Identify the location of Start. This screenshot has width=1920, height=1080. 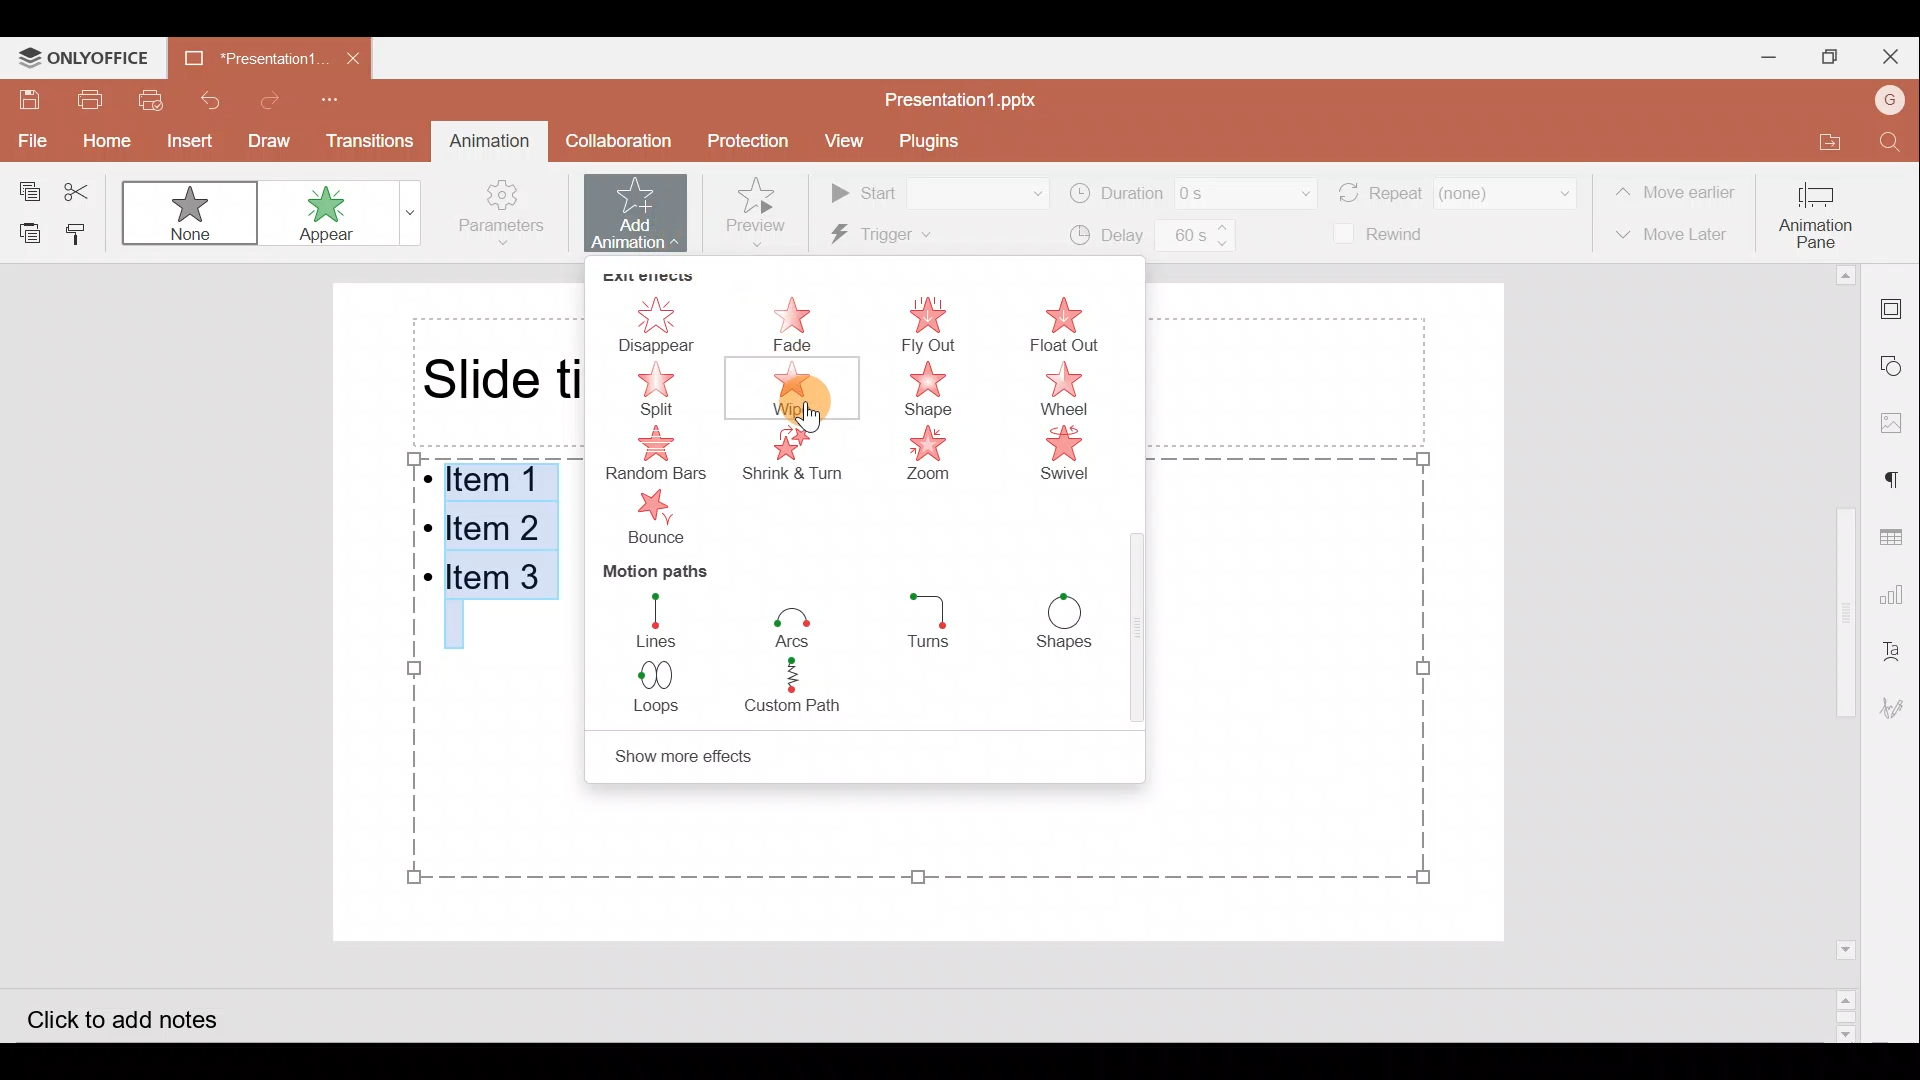
(940, 190).